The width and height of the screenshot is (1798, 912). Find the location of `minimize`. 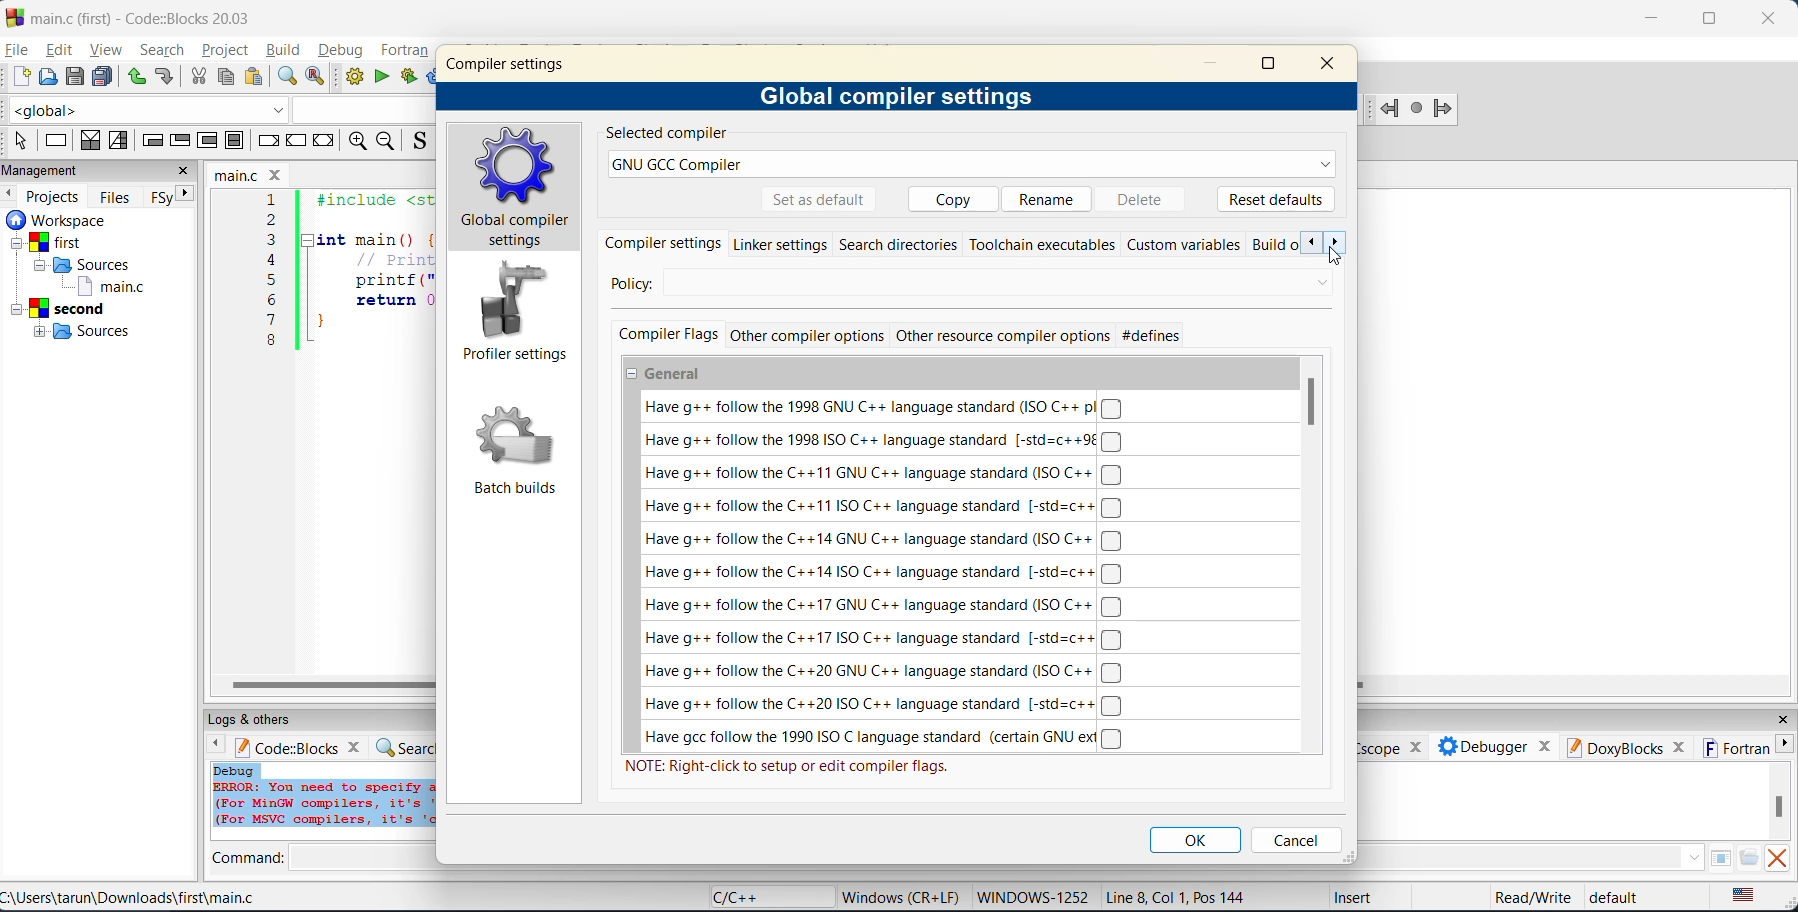

minimize is located at coordinates (1653, 18).